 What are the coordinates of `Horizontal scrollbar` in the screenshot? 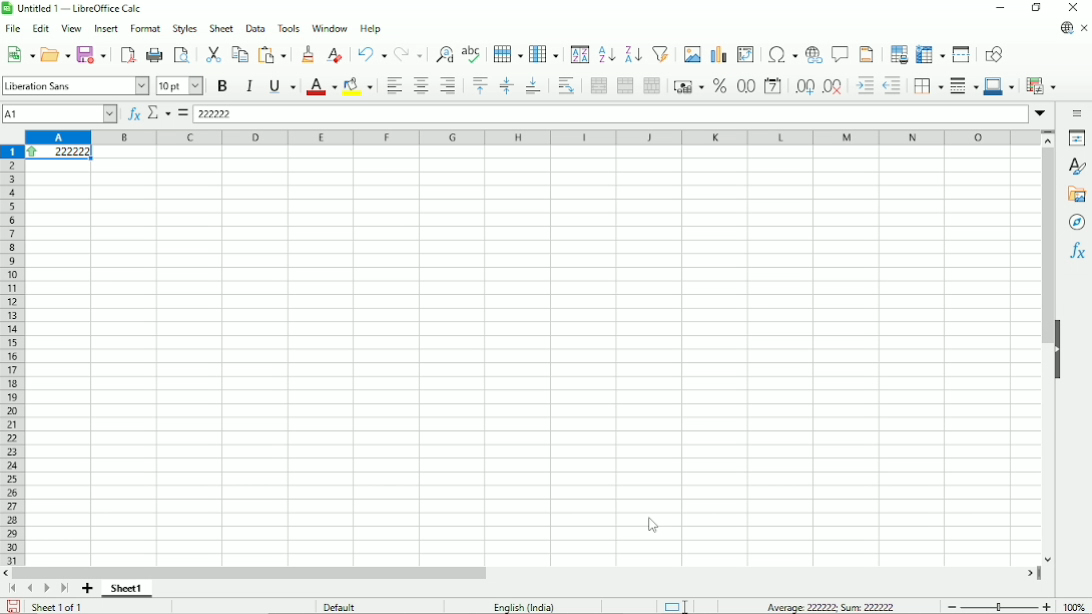 It's located at (254, 572).